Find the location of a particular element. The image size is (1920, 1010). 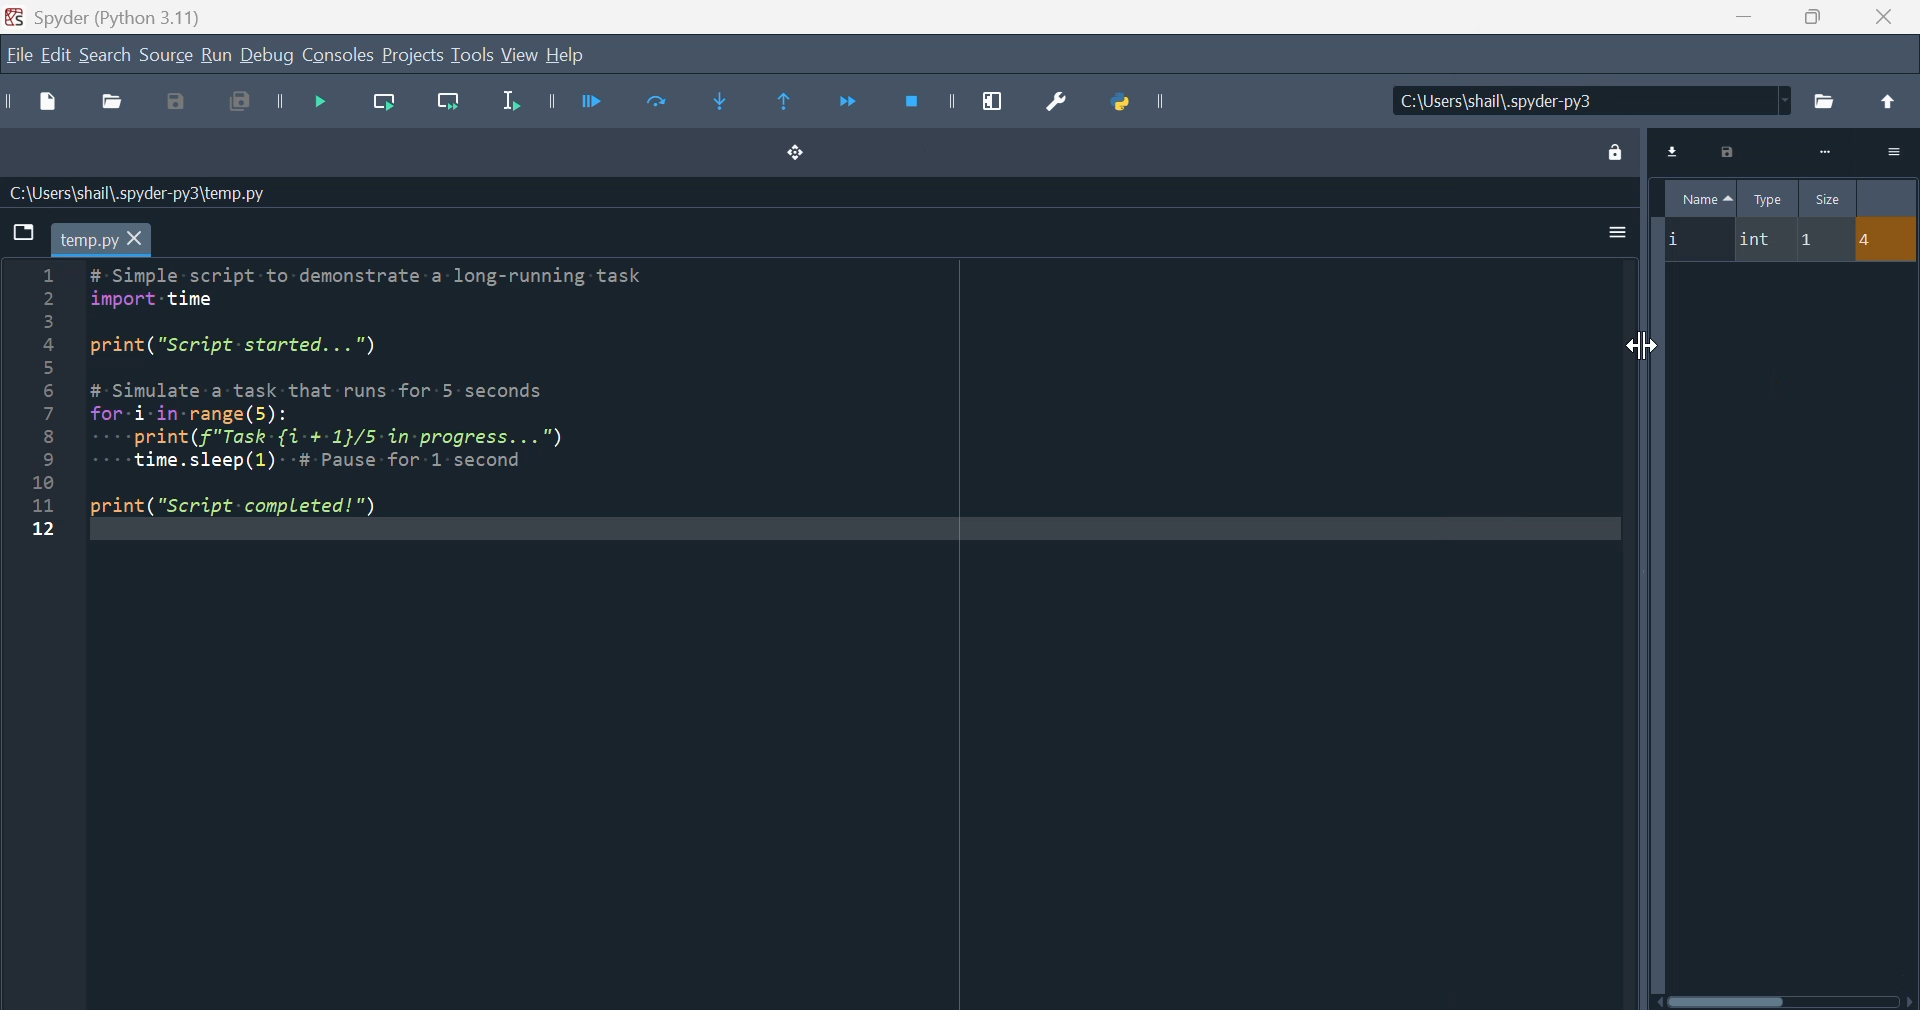

C:\Users\shail\.spyder-py3\temp.py is located at coordinates (140, 193).